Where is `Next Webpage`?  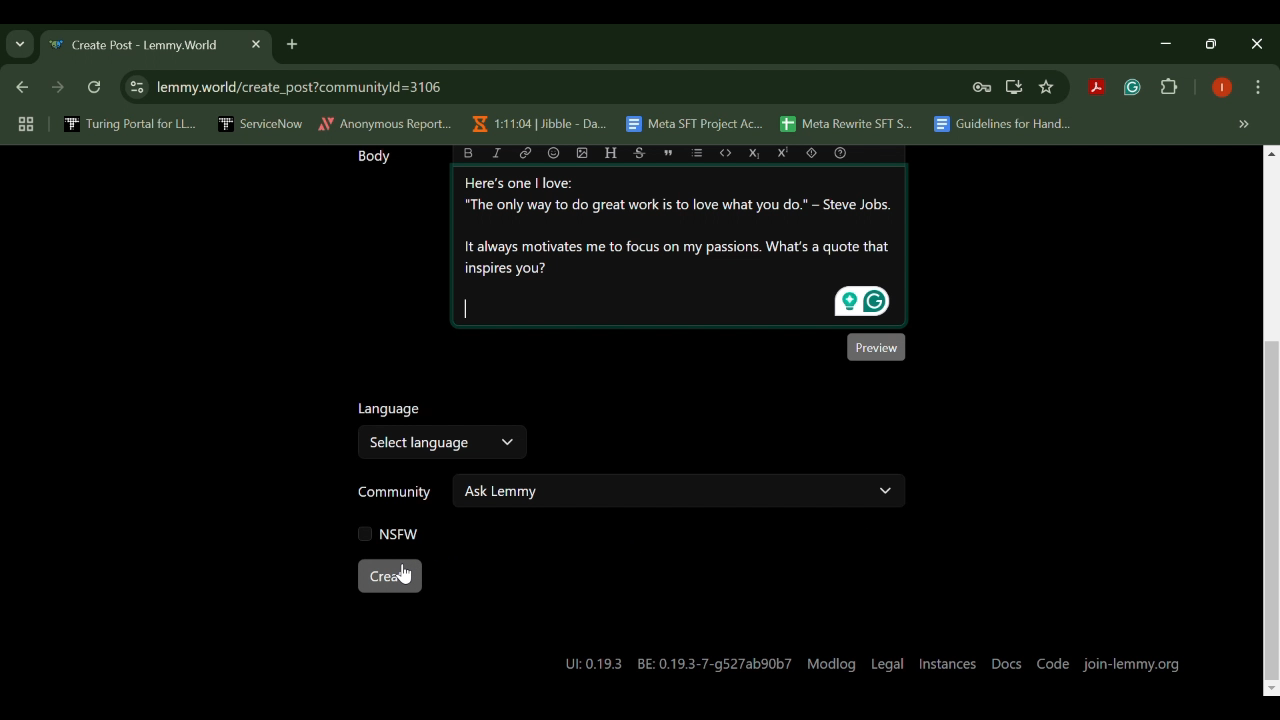 Next Webpage is located at coordinates (58, 90).